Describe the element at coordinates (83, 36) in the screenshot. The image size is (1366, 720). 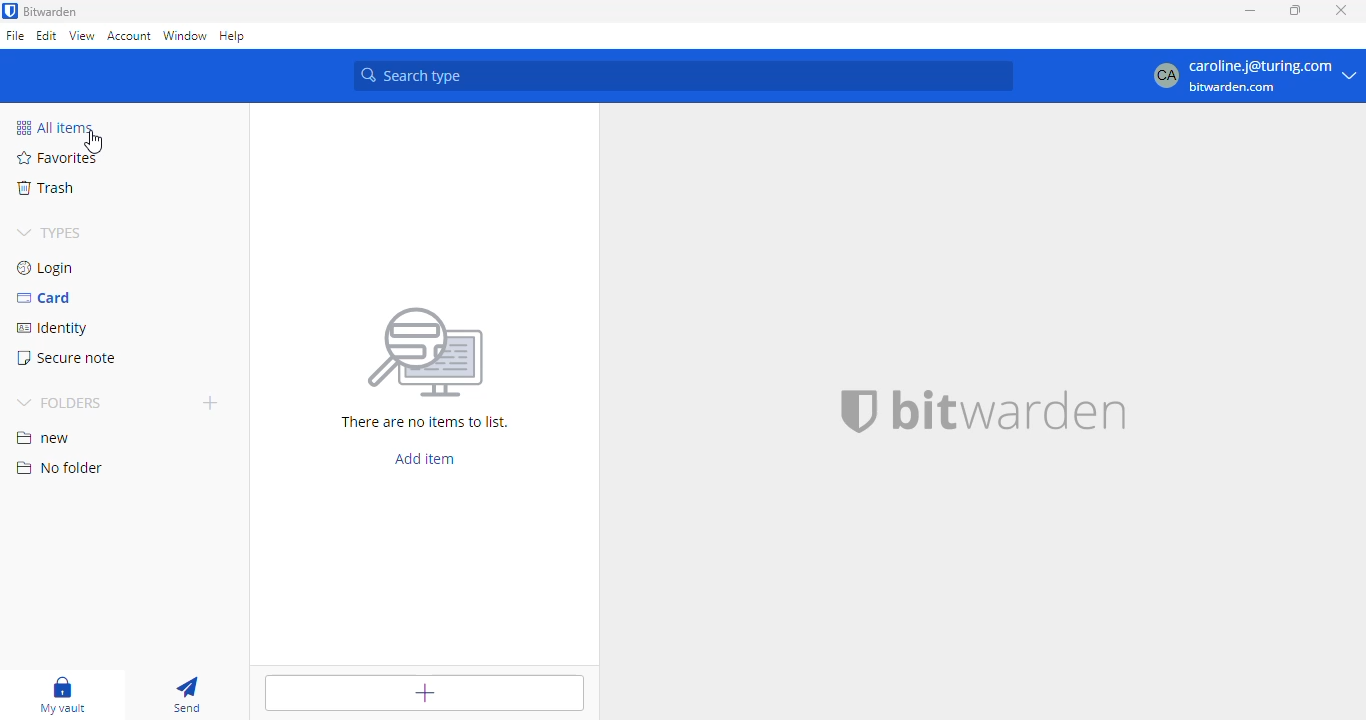
I see `view` at that location.